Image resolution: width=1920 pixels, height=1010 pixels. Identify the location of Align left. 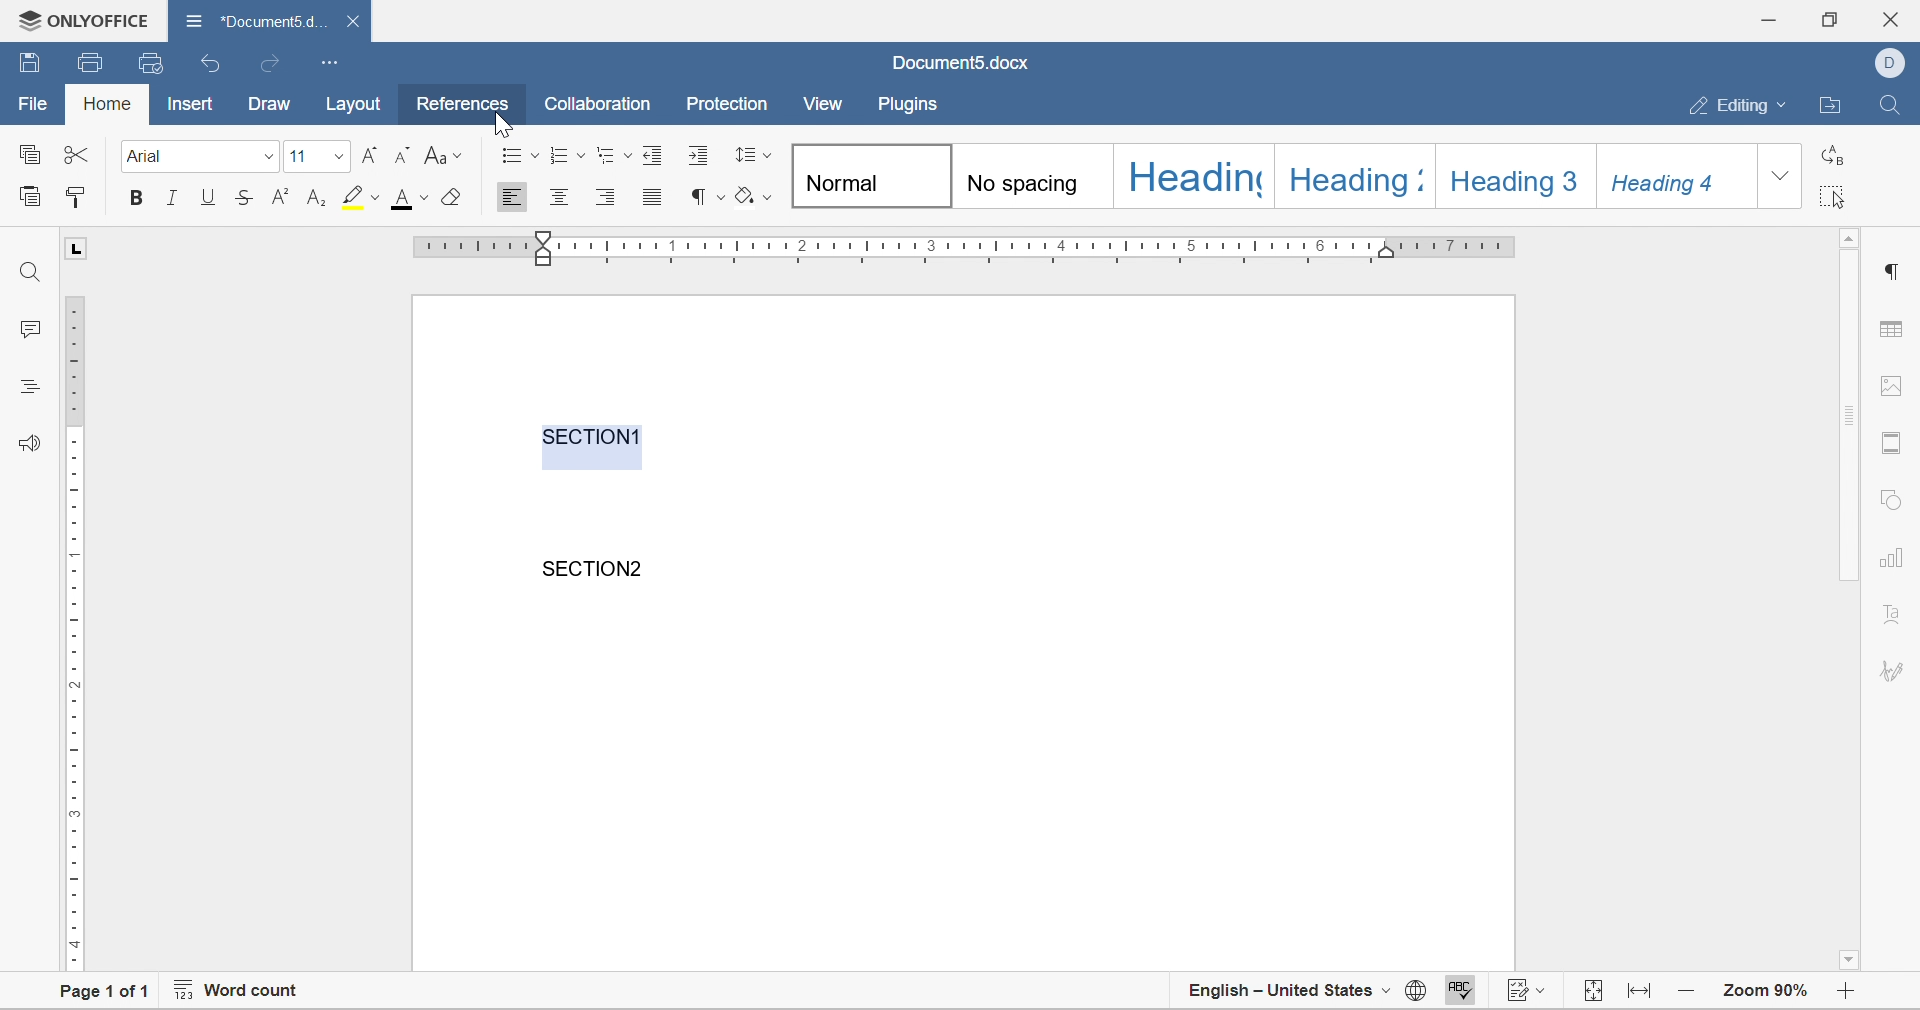
(511, 198).